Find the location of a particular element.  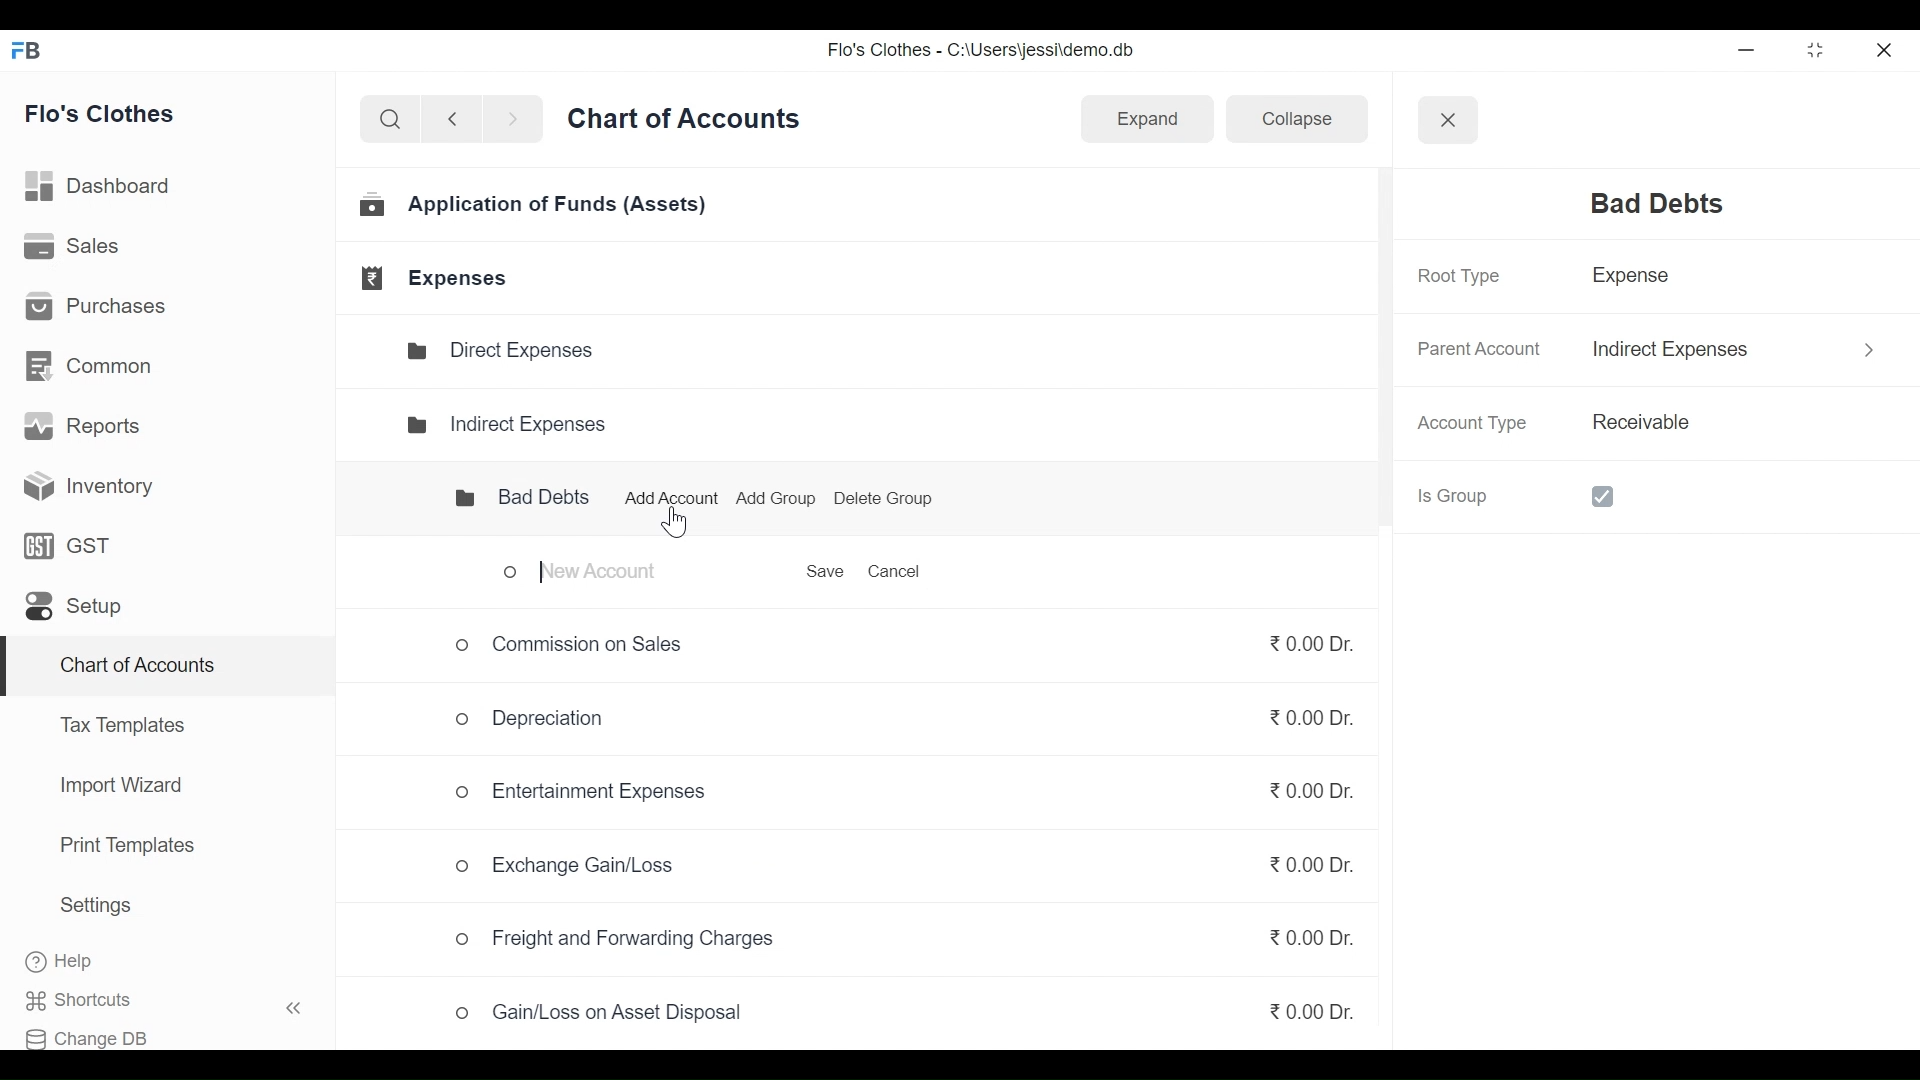

Chart of Accounts is located at coordinates (133, 668).